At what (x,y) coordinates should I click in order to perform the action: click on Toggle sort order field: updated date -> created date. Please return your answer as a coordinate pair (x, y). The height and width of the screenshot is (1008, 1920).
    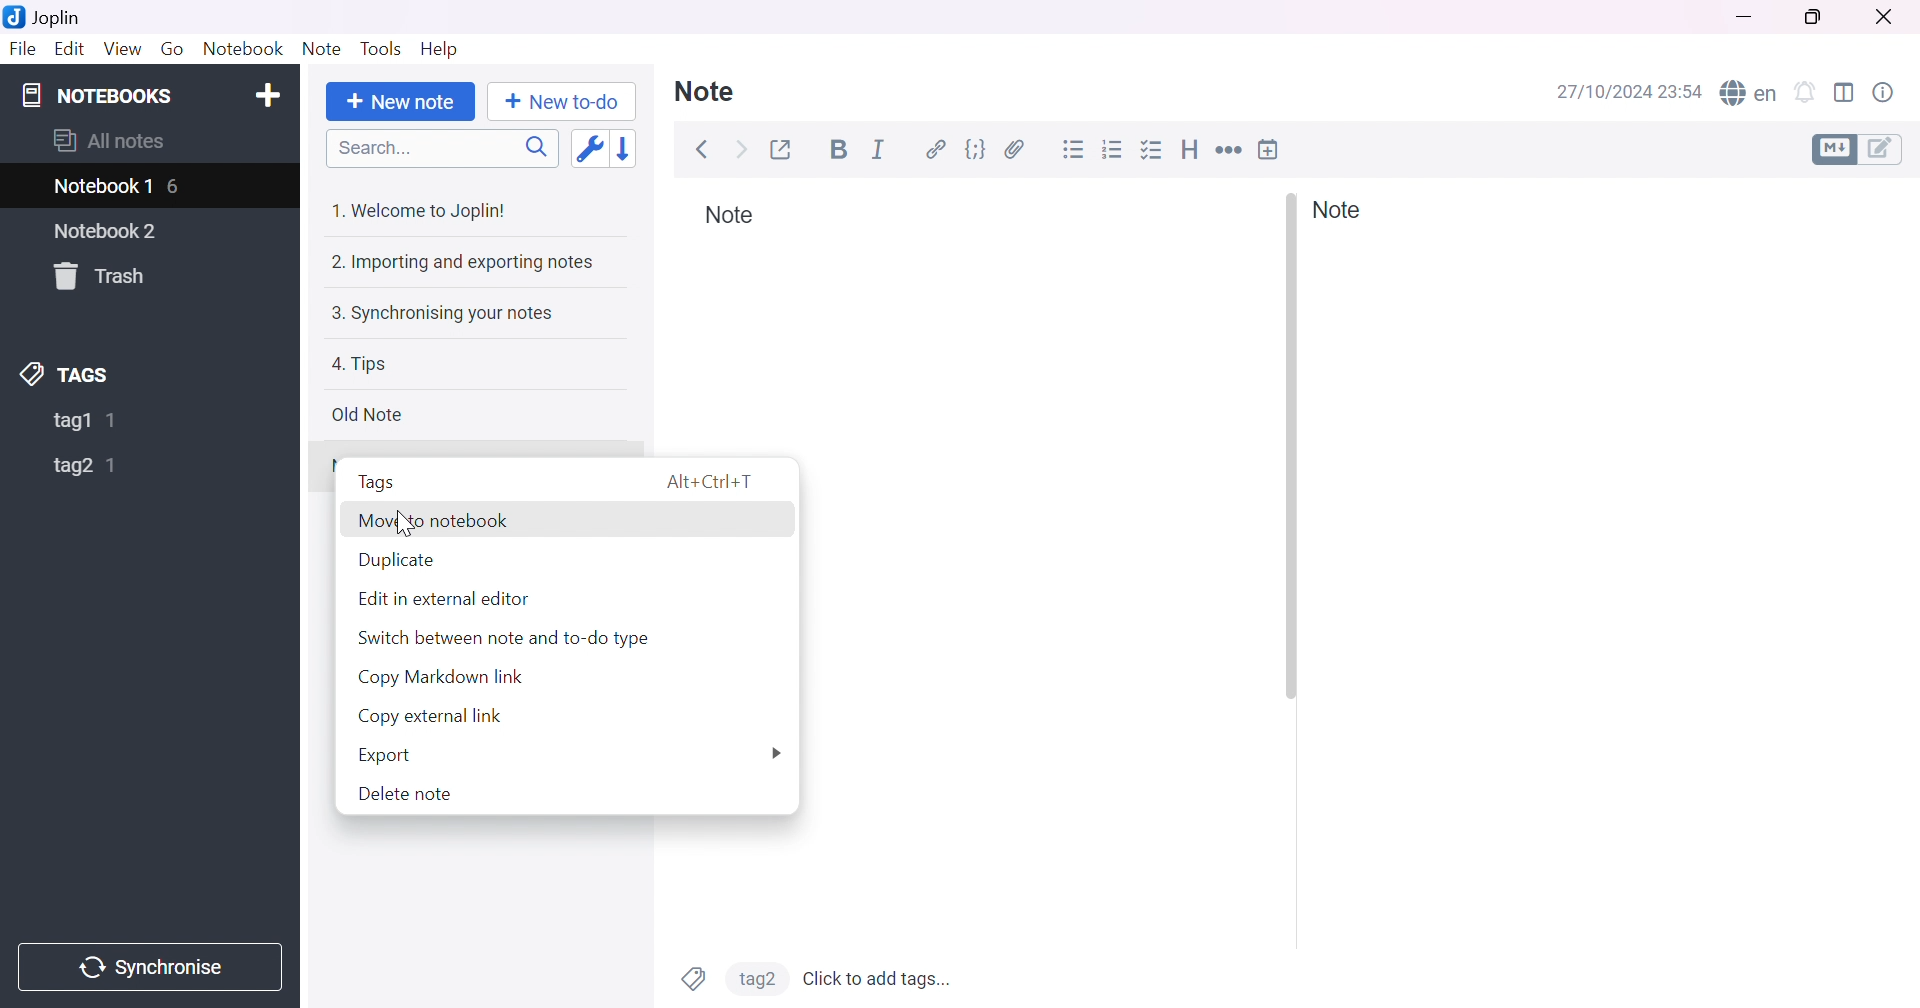
    Looking at the image, I should click on (587, 151).